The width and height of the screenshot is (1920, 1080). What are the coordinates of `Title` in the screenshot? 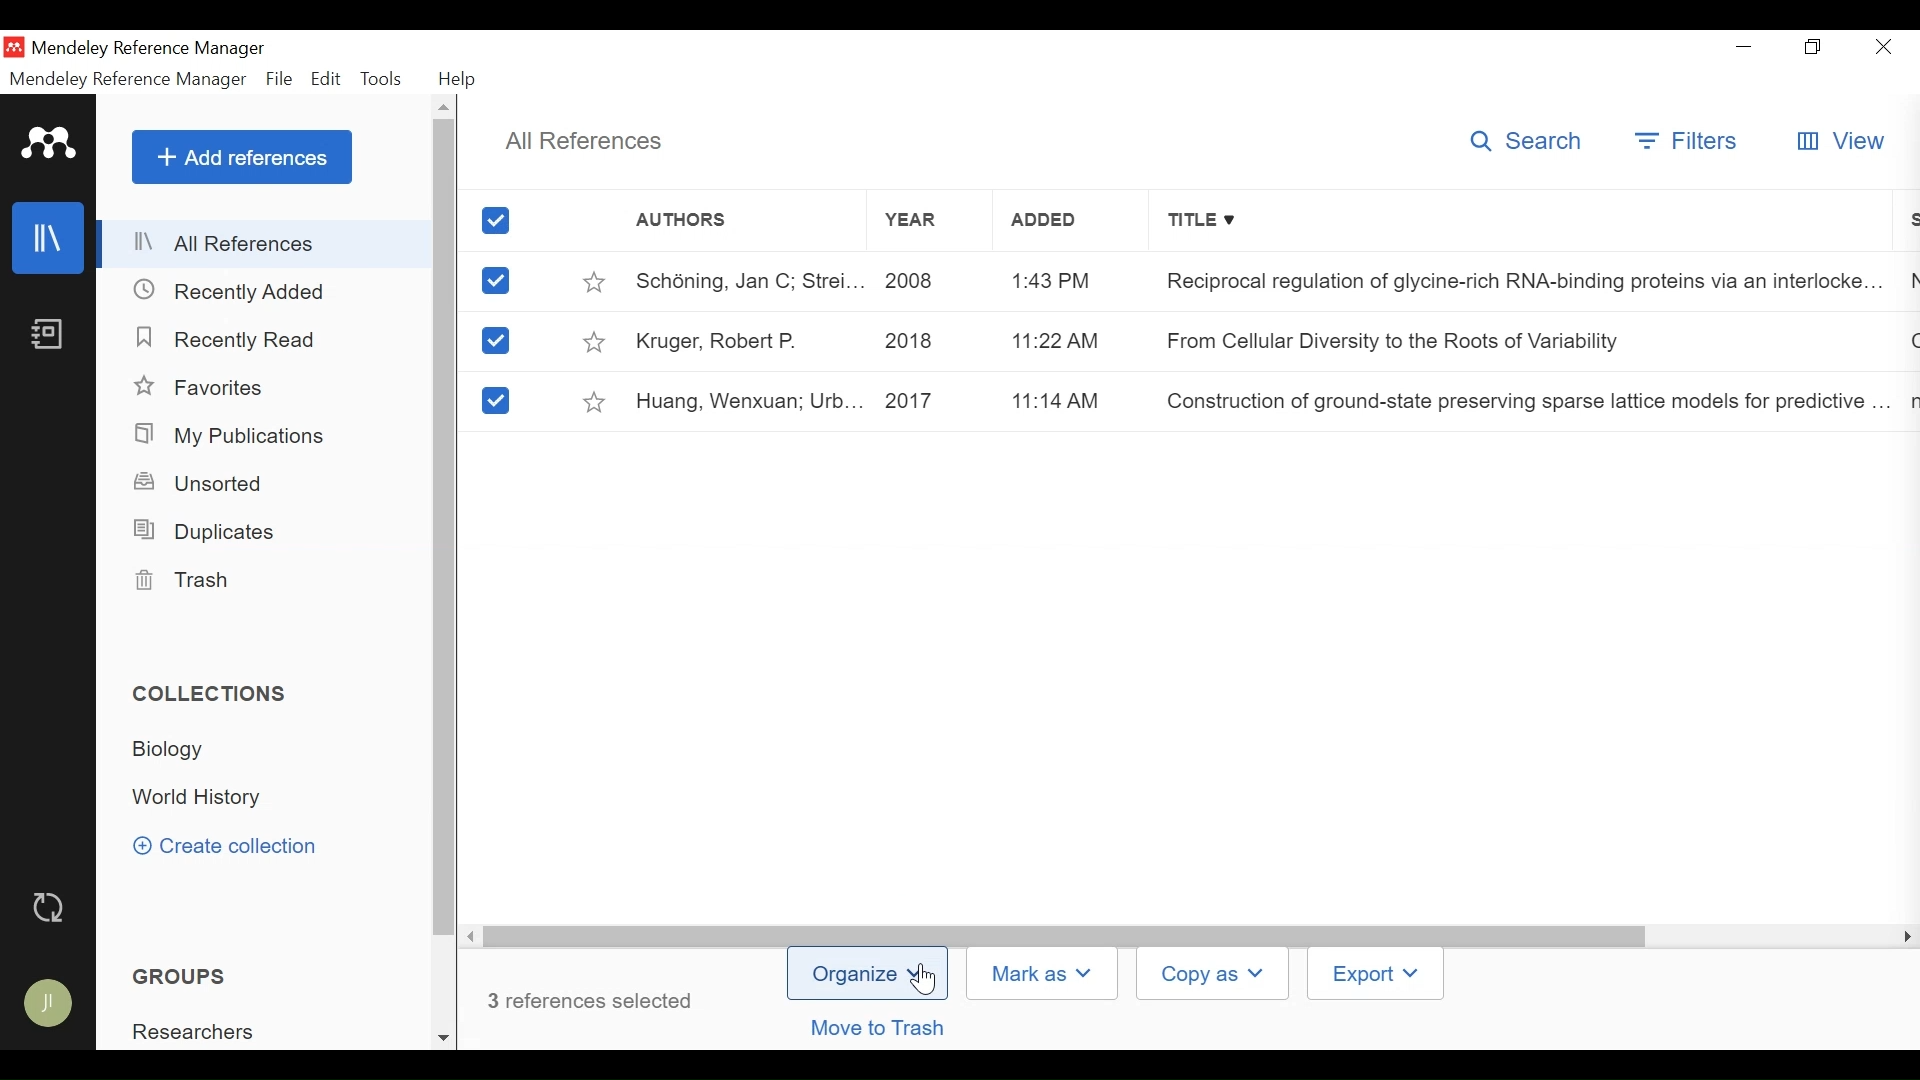 It's located at (1516, 224).